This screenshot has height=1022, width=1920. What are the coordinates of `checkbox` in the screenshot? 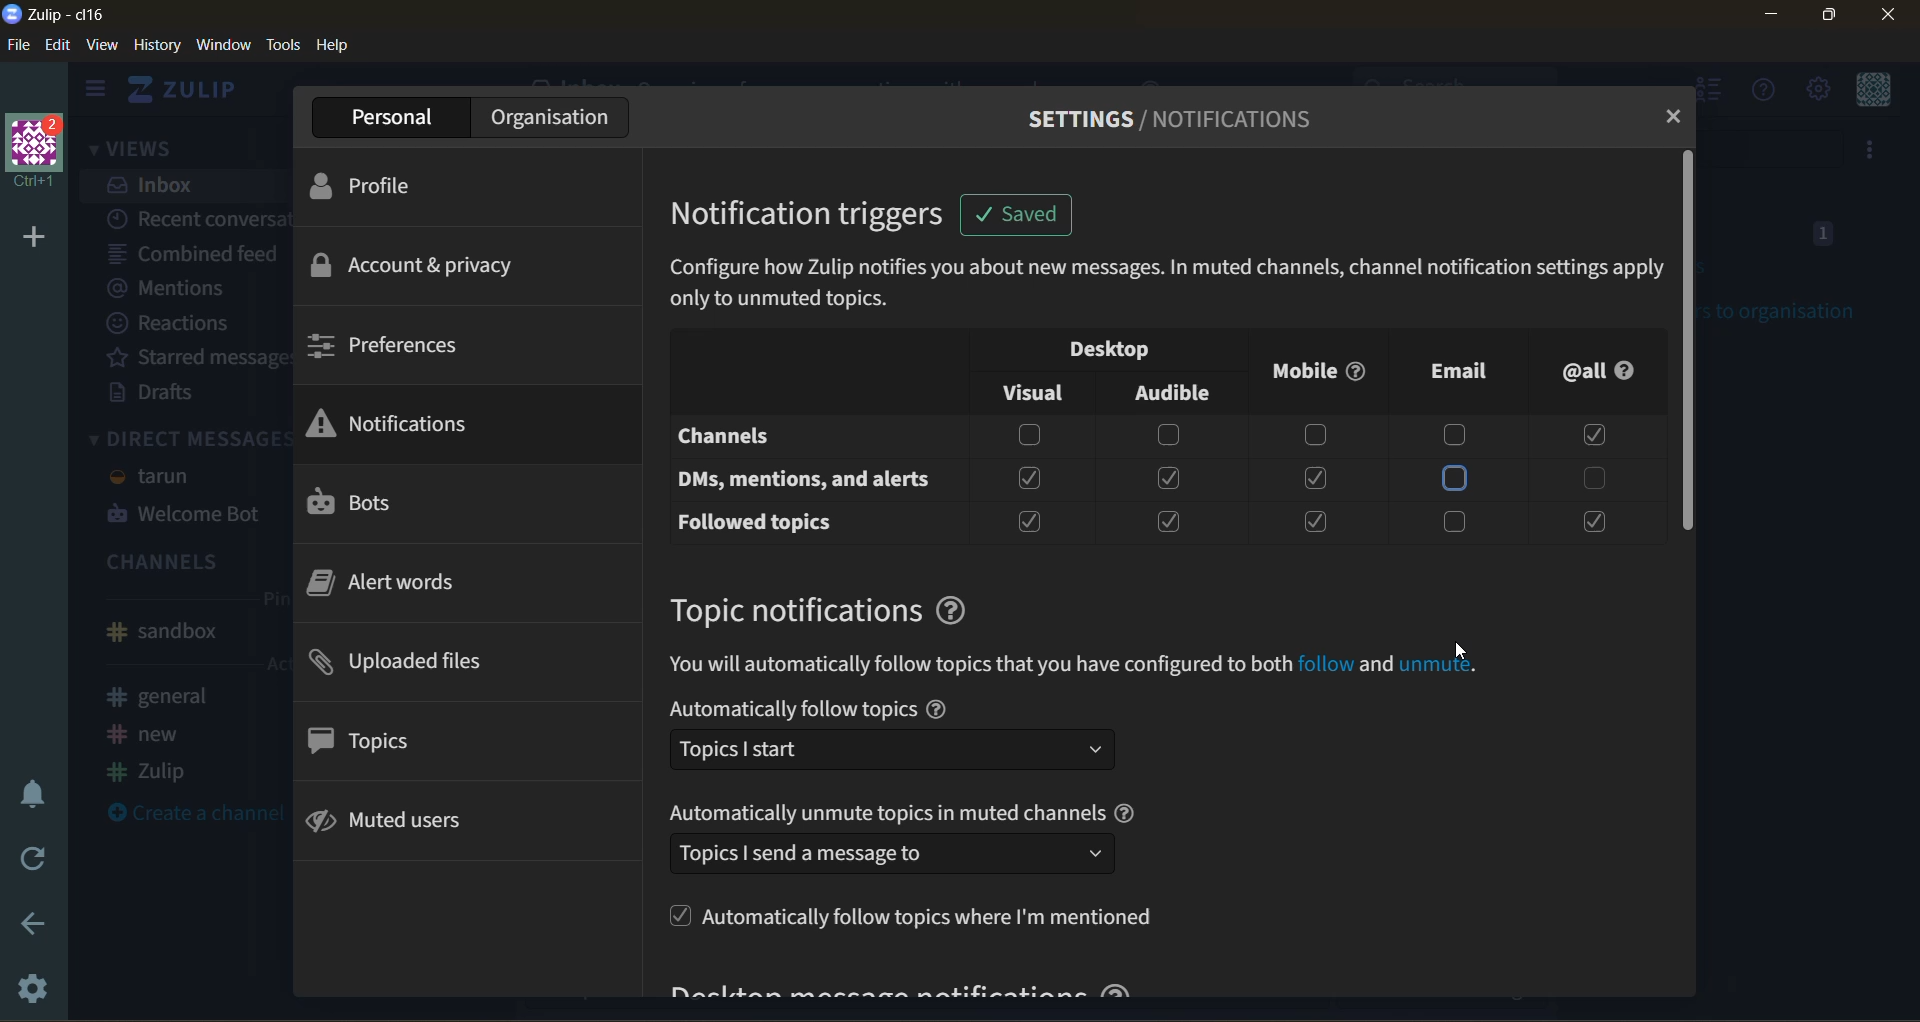 It's located at (1023, 435).